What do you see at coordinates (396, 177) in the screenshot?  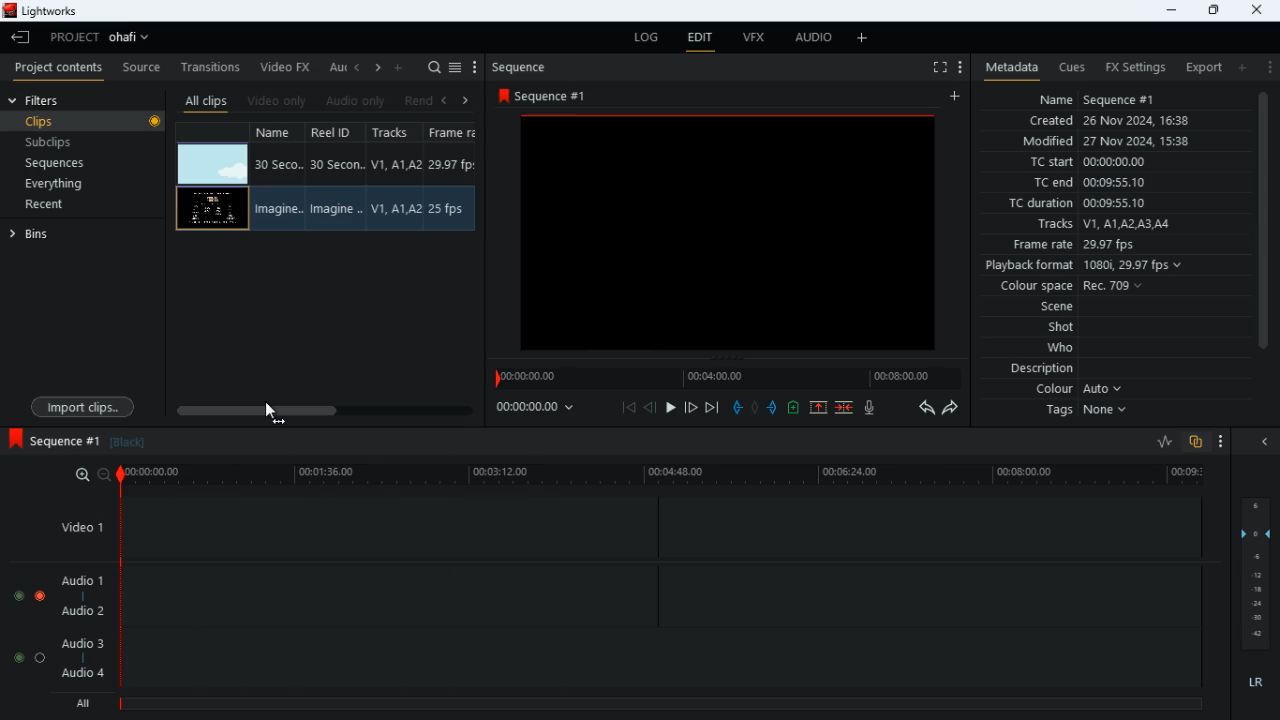 I see `tracks` at bounding box center [396, 177].